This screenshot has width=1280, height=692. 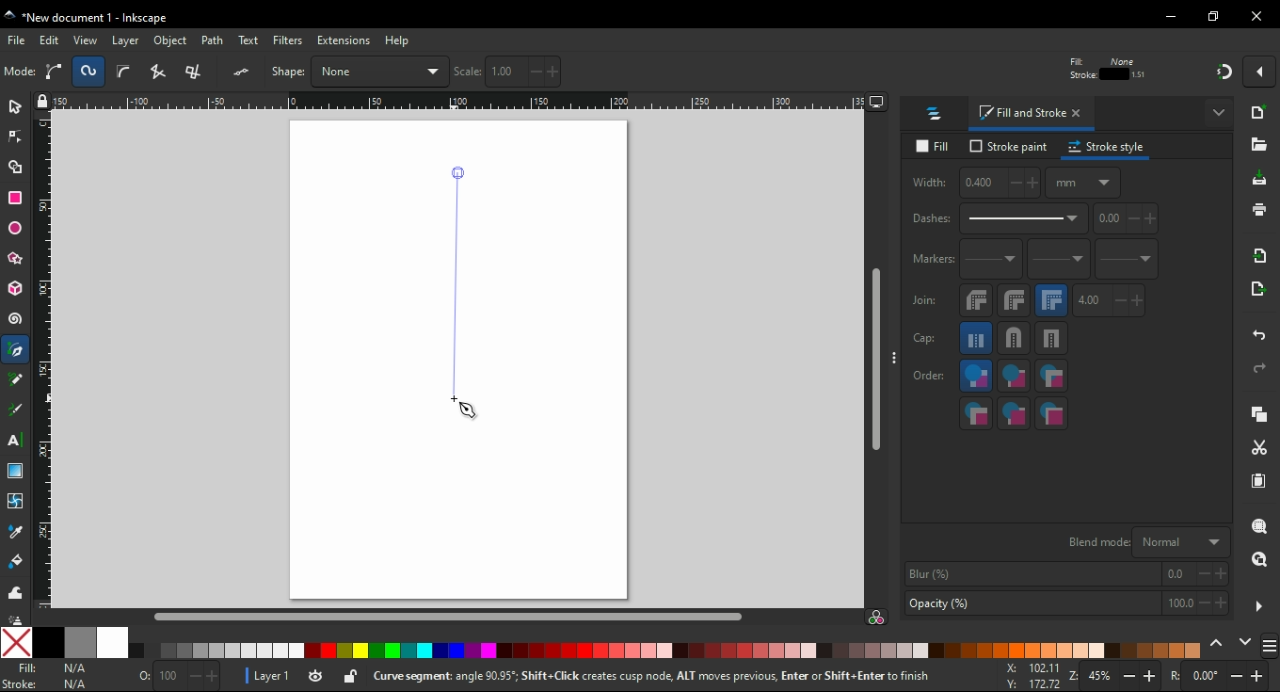 What do you see at coordinates (359, 71) in the screenshot?
I see `raise` at bounding box center [359, 71].